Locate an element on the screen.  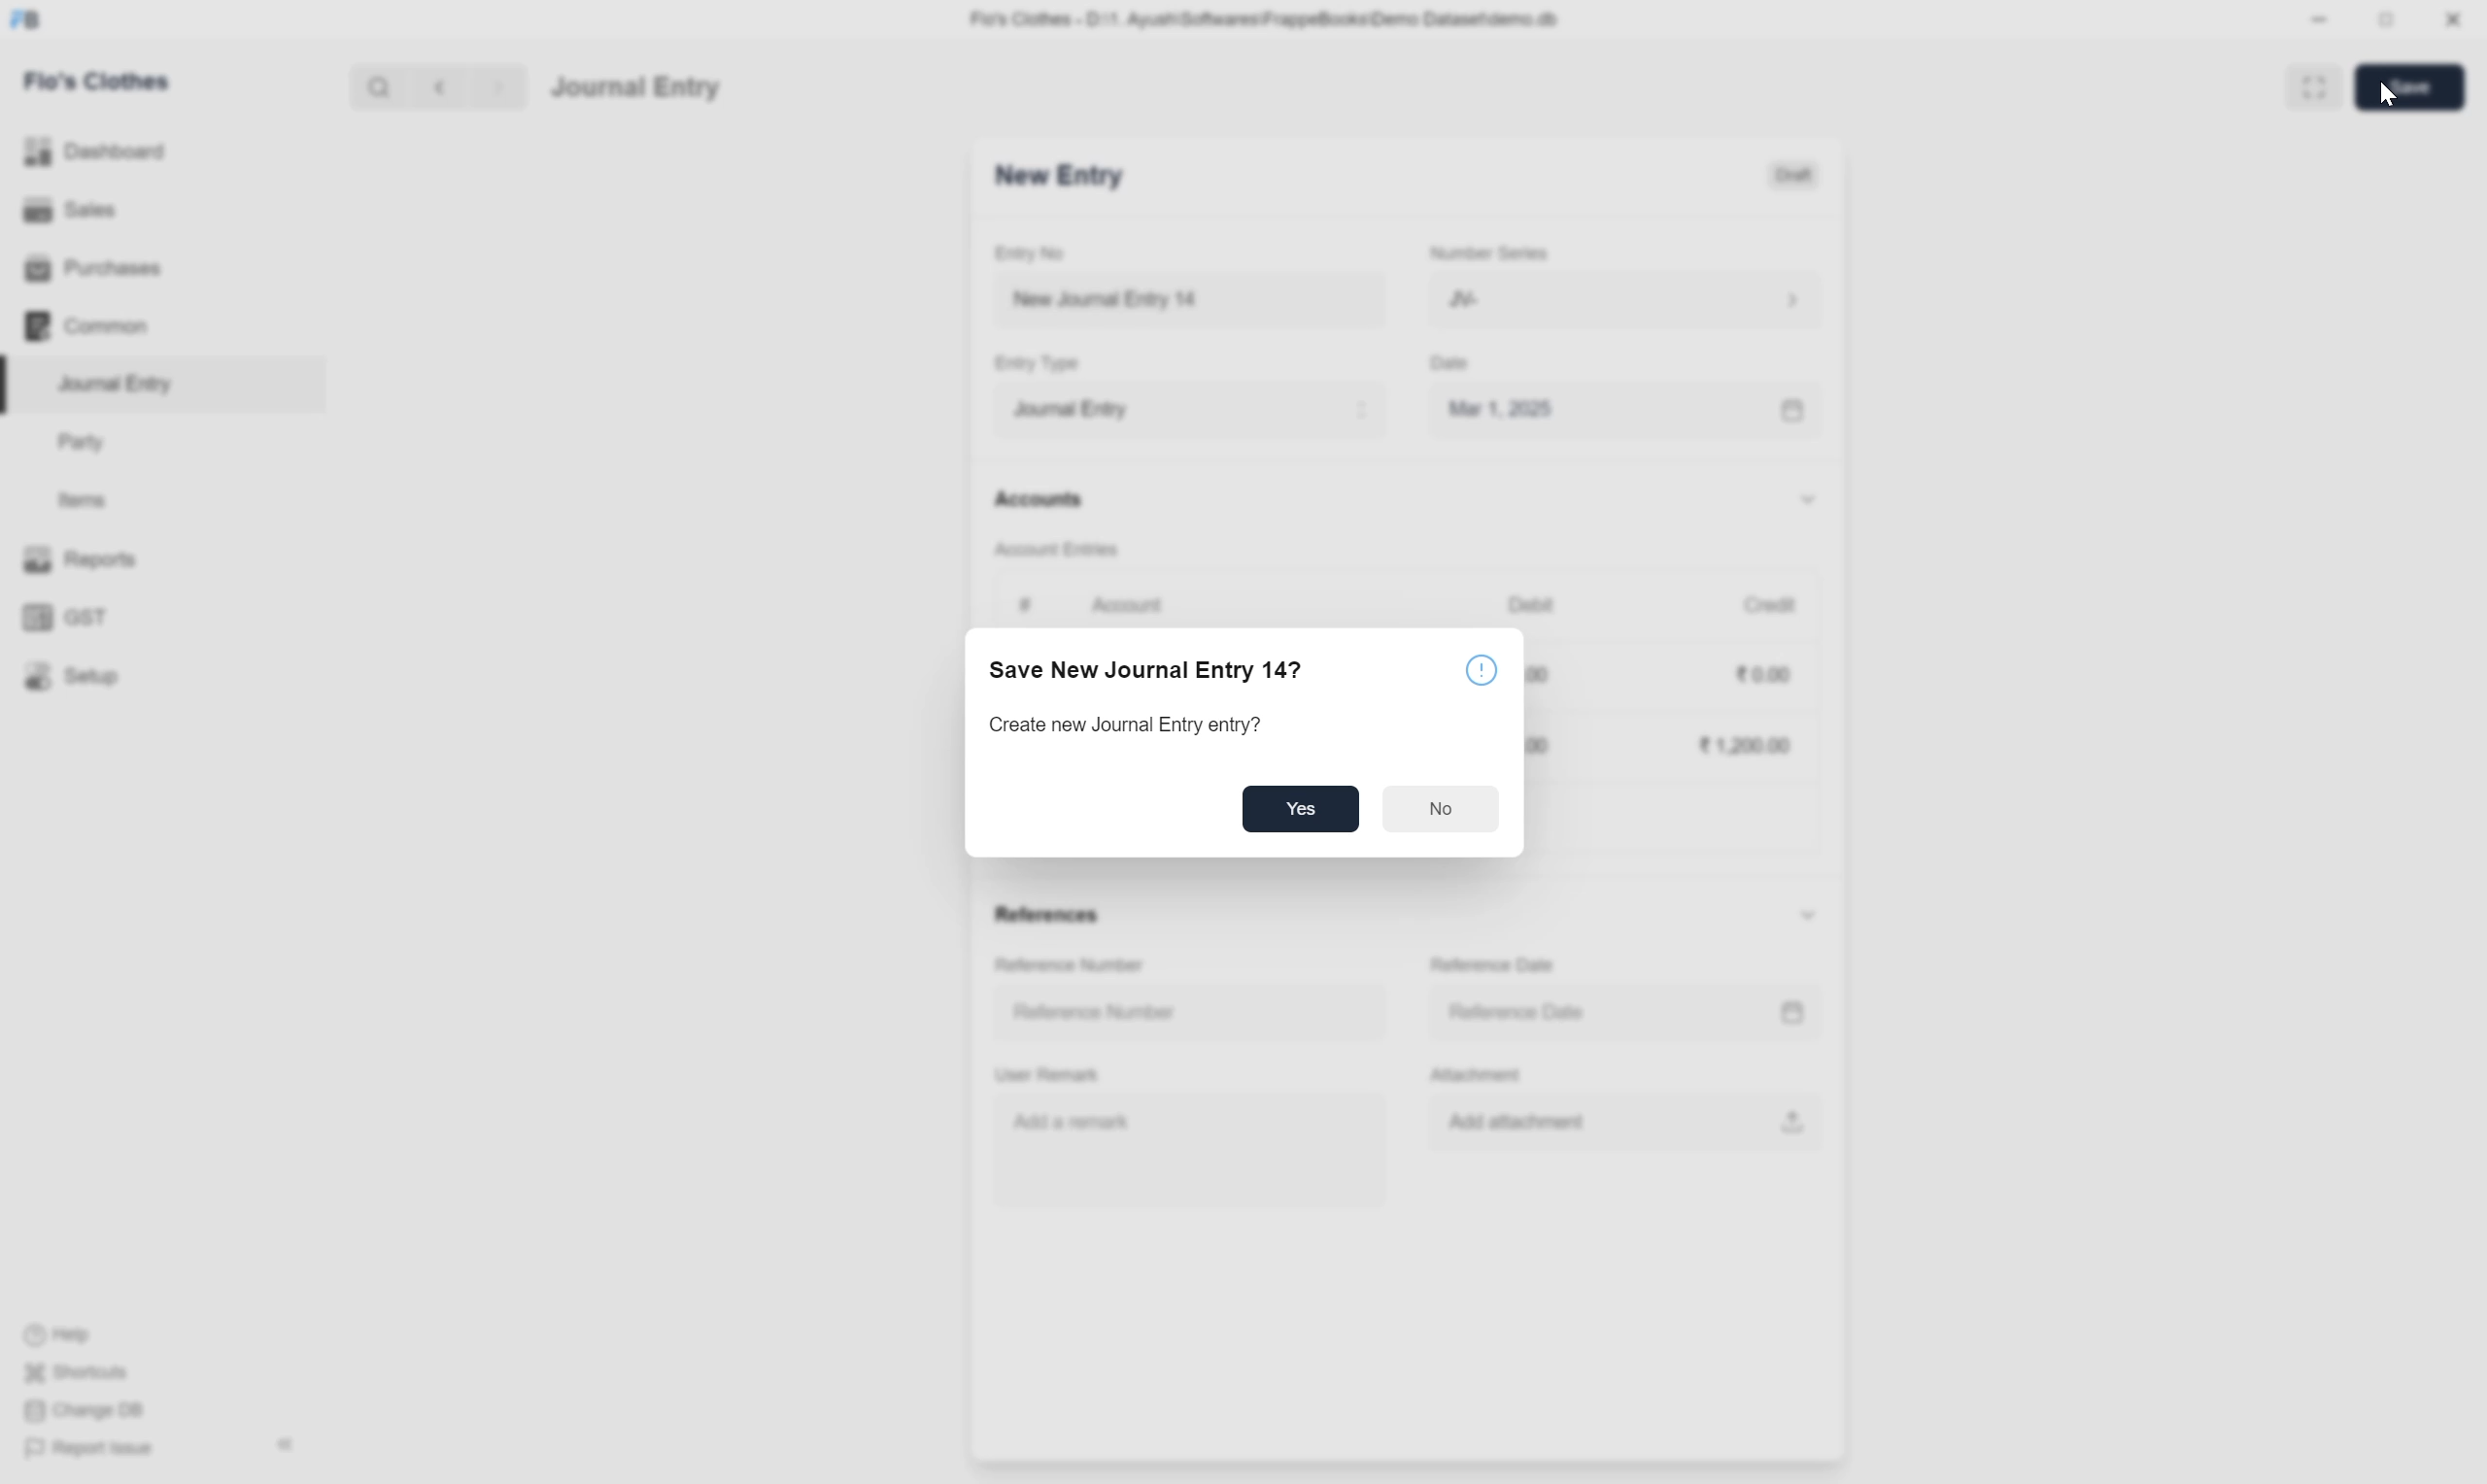
resize is located at coordinates (2383, 20).